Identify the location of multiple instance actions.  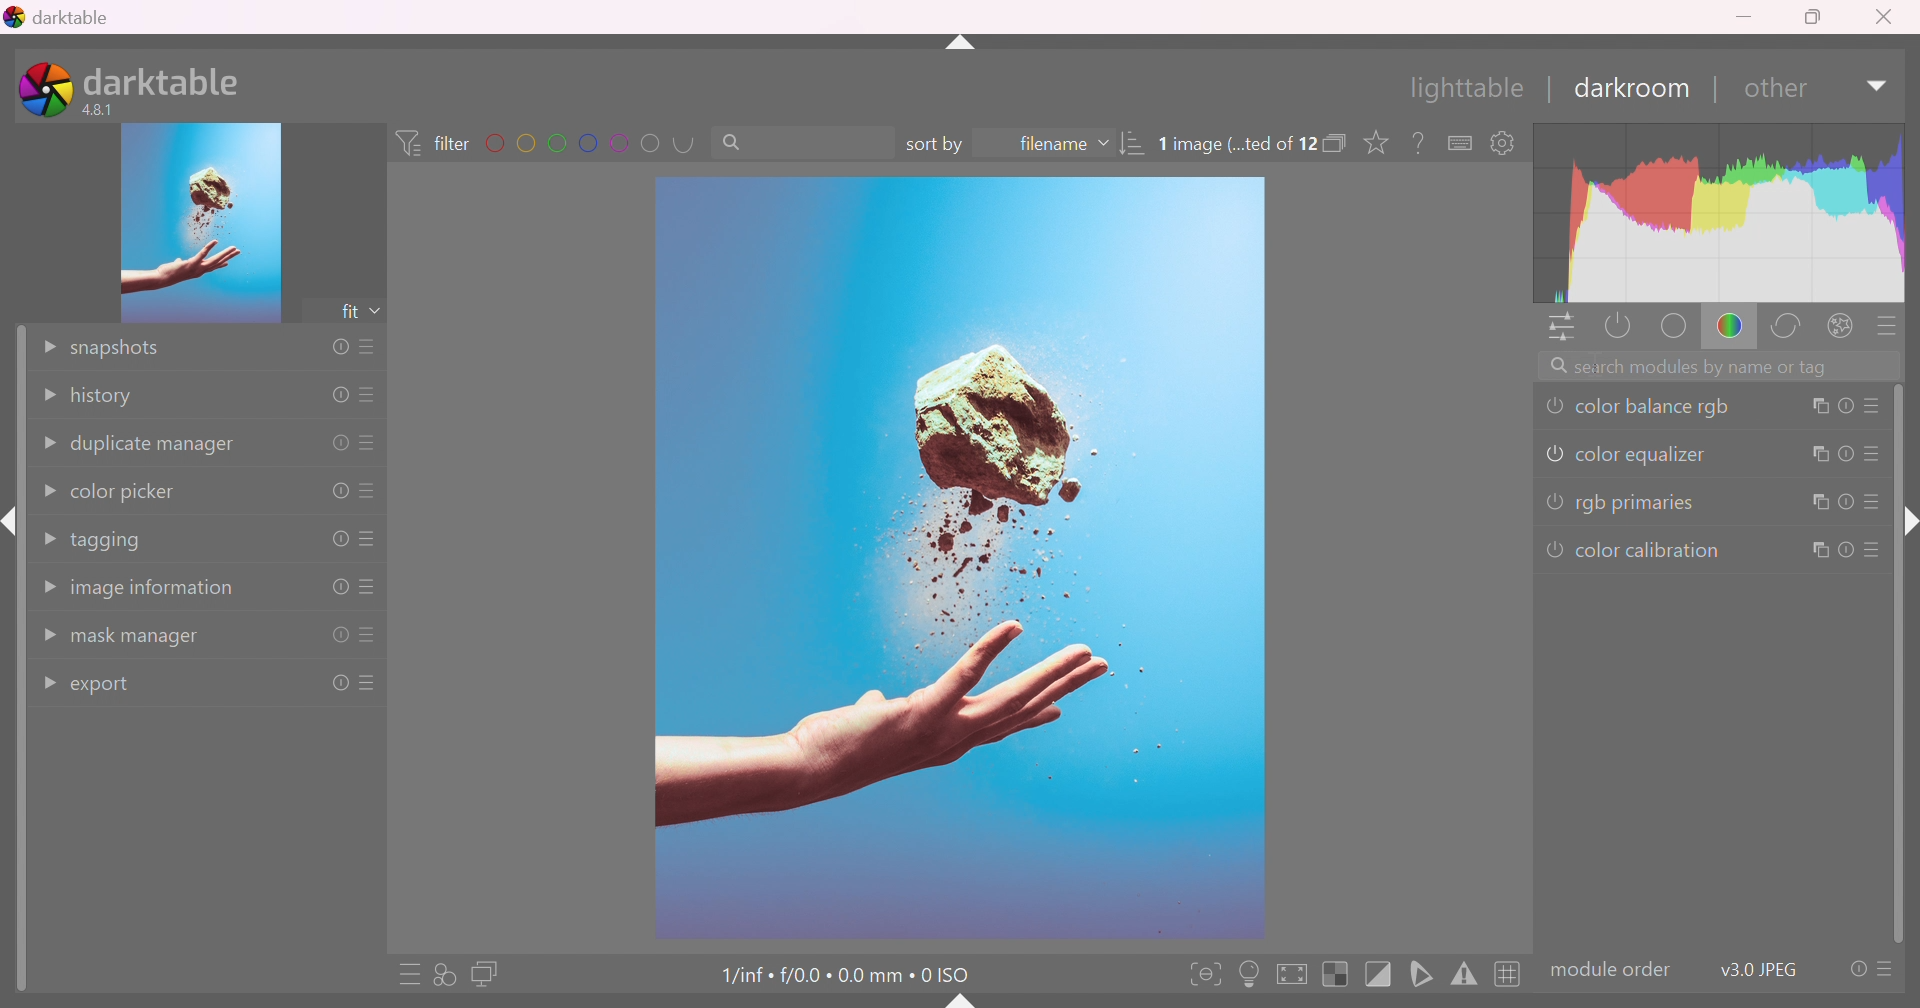
(1820, 407).